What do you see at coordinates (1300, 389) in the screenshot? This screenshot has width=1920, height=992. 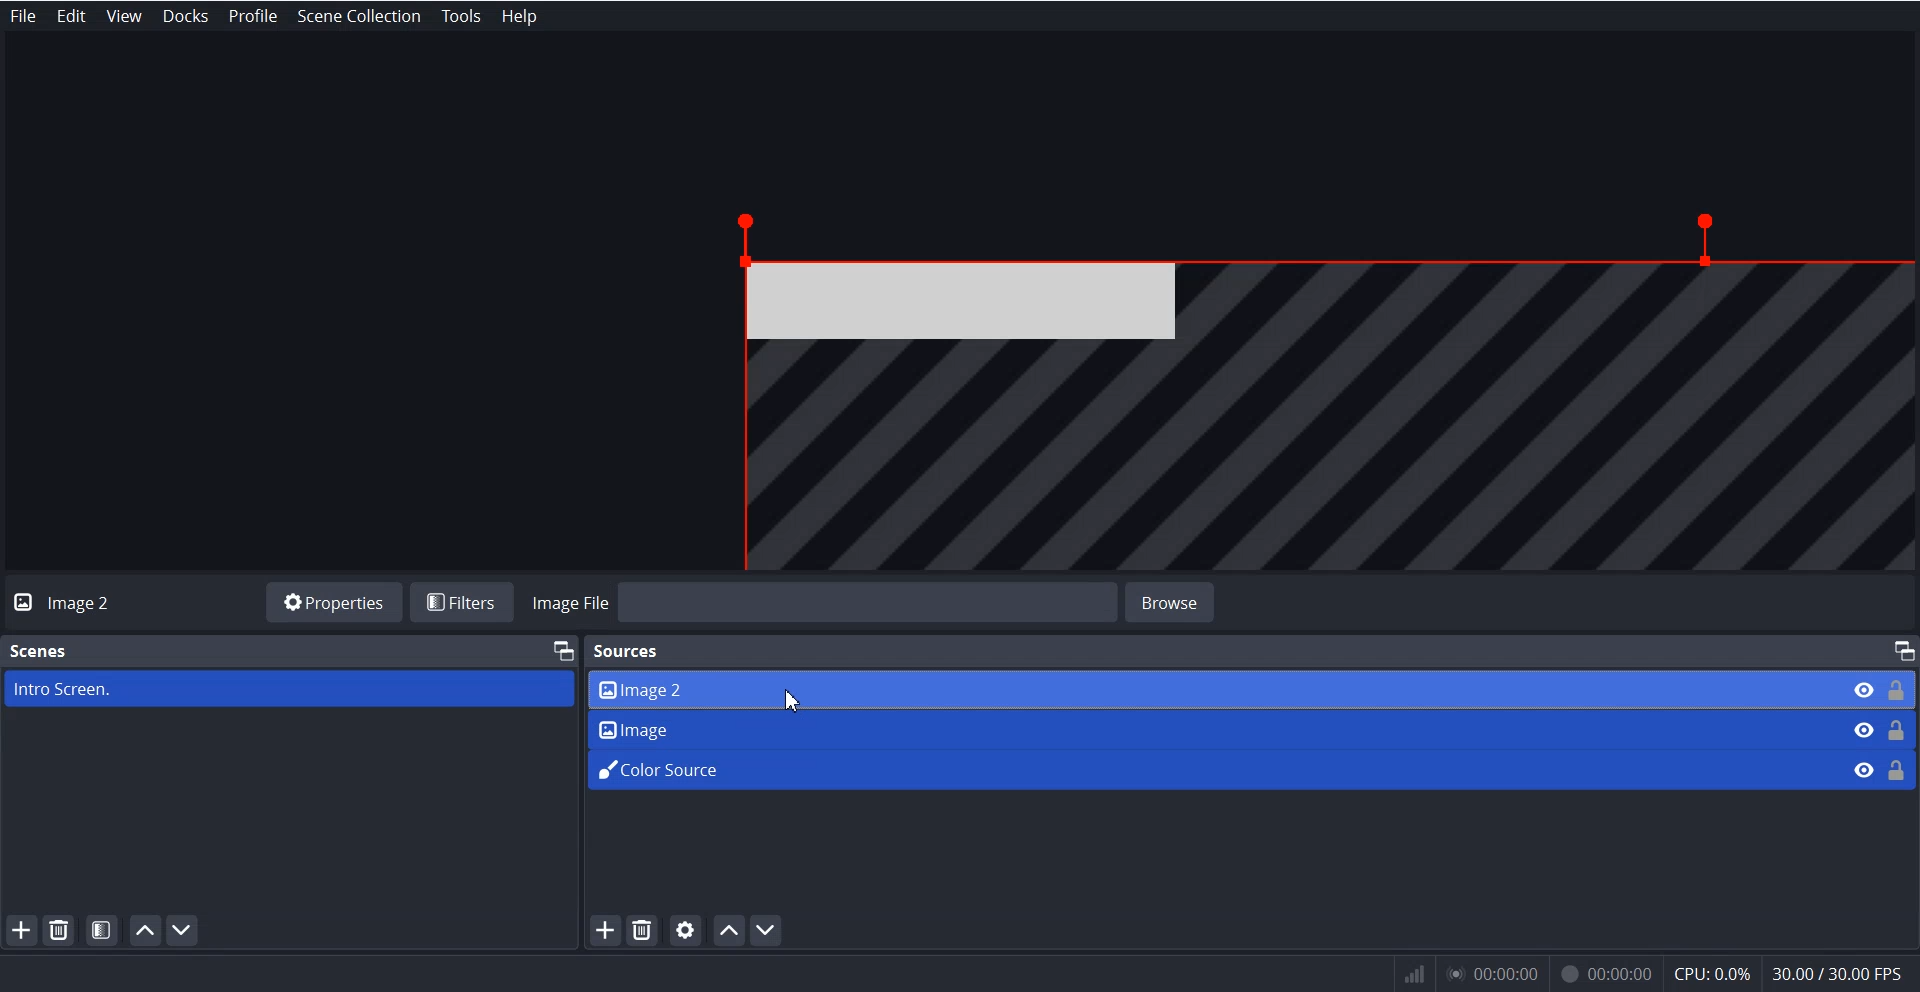 I see `File Overview` at bounding box center [1300, 389].